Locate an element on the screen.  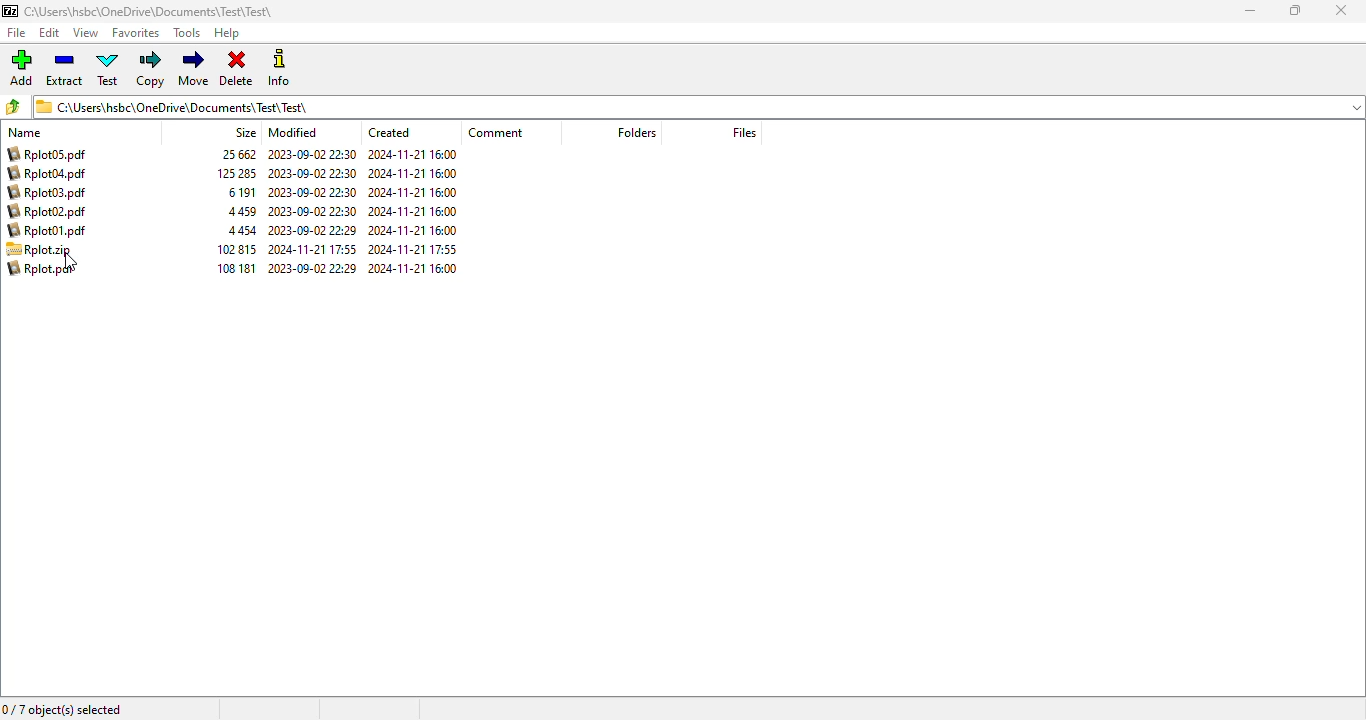
2024-11-21 16:00 is located at coordinates (414, 269).